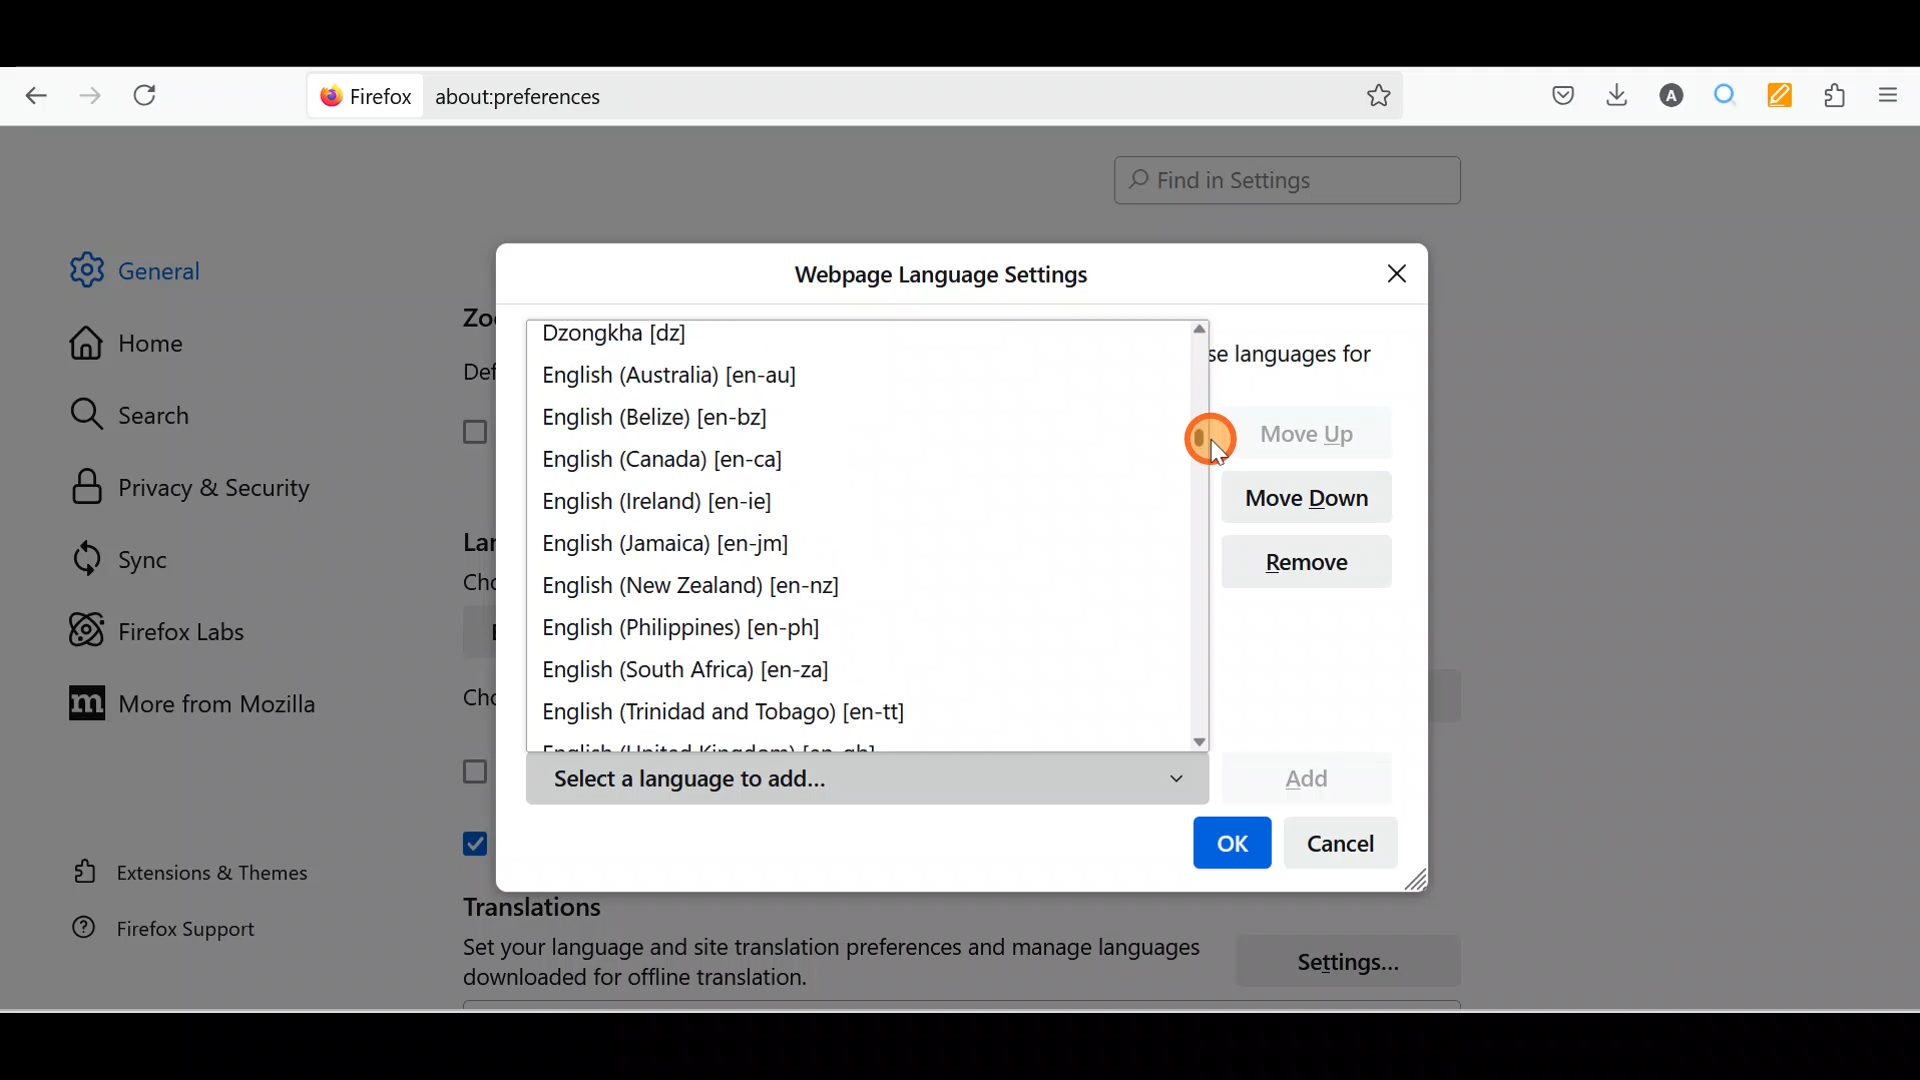  What do you see at coordinates (1315, 495) in the screenshot?
I see `Move Down` at bounding box center [1315, 495].